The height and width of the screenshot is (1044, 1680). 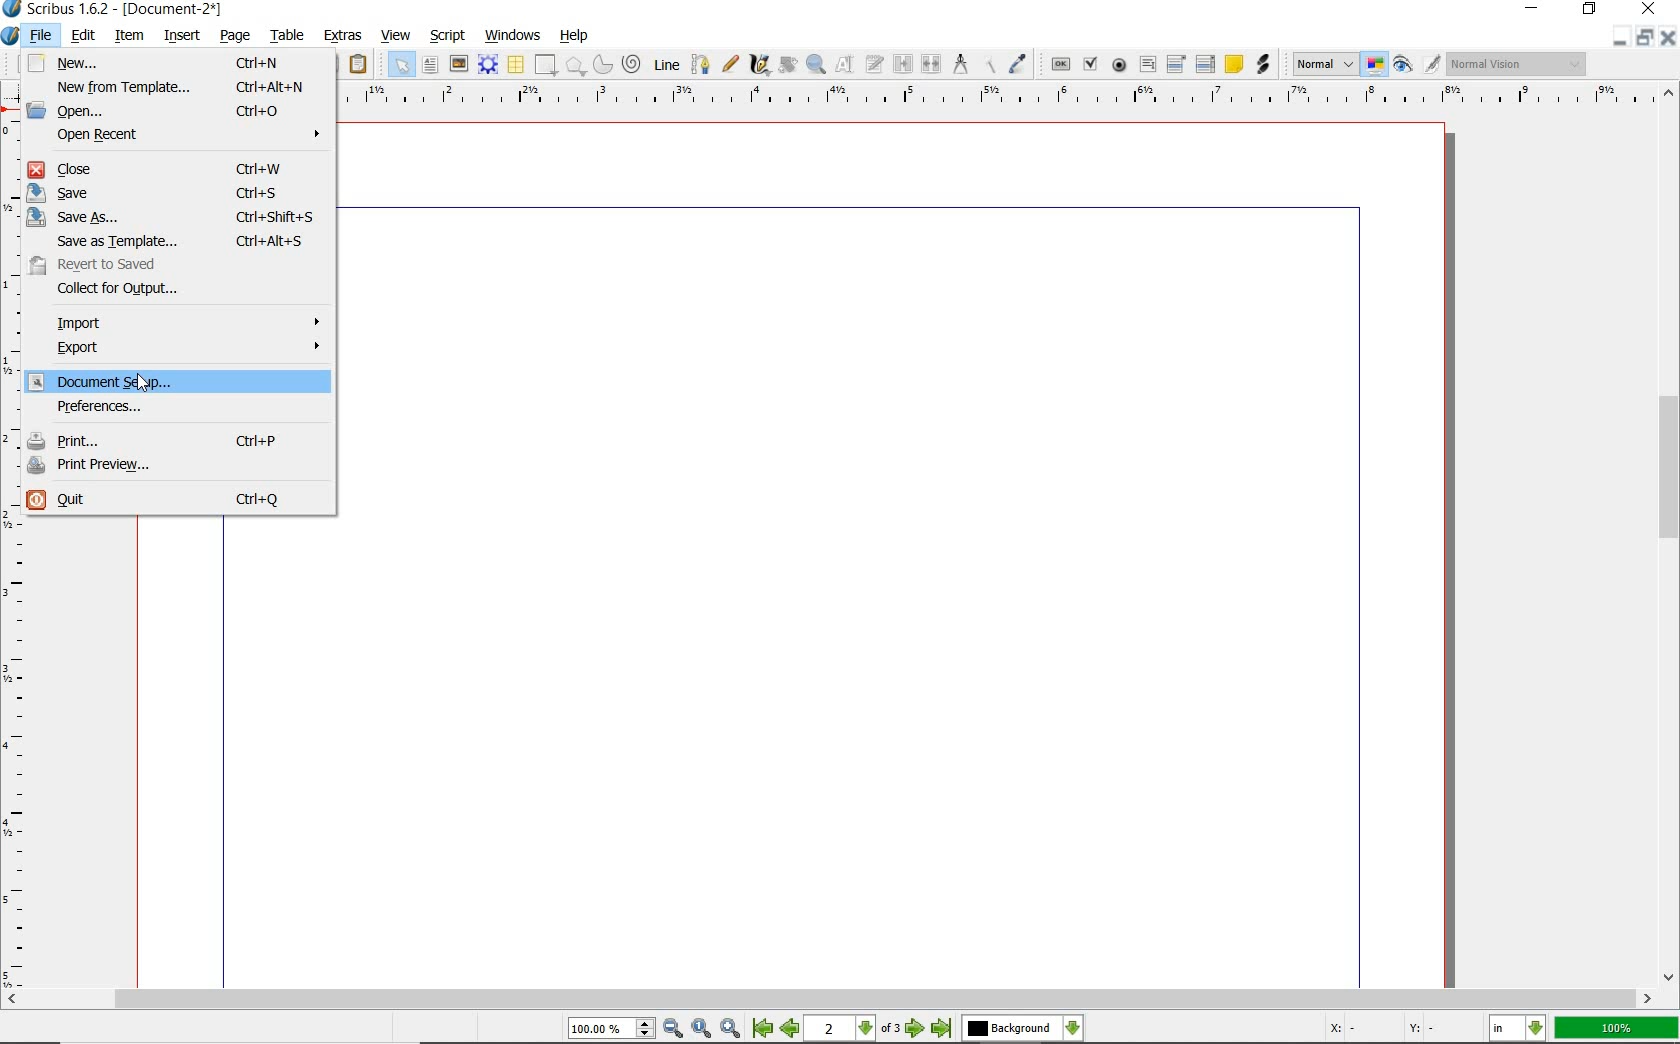 I want to click on restore, so click(x=1589, y=11).